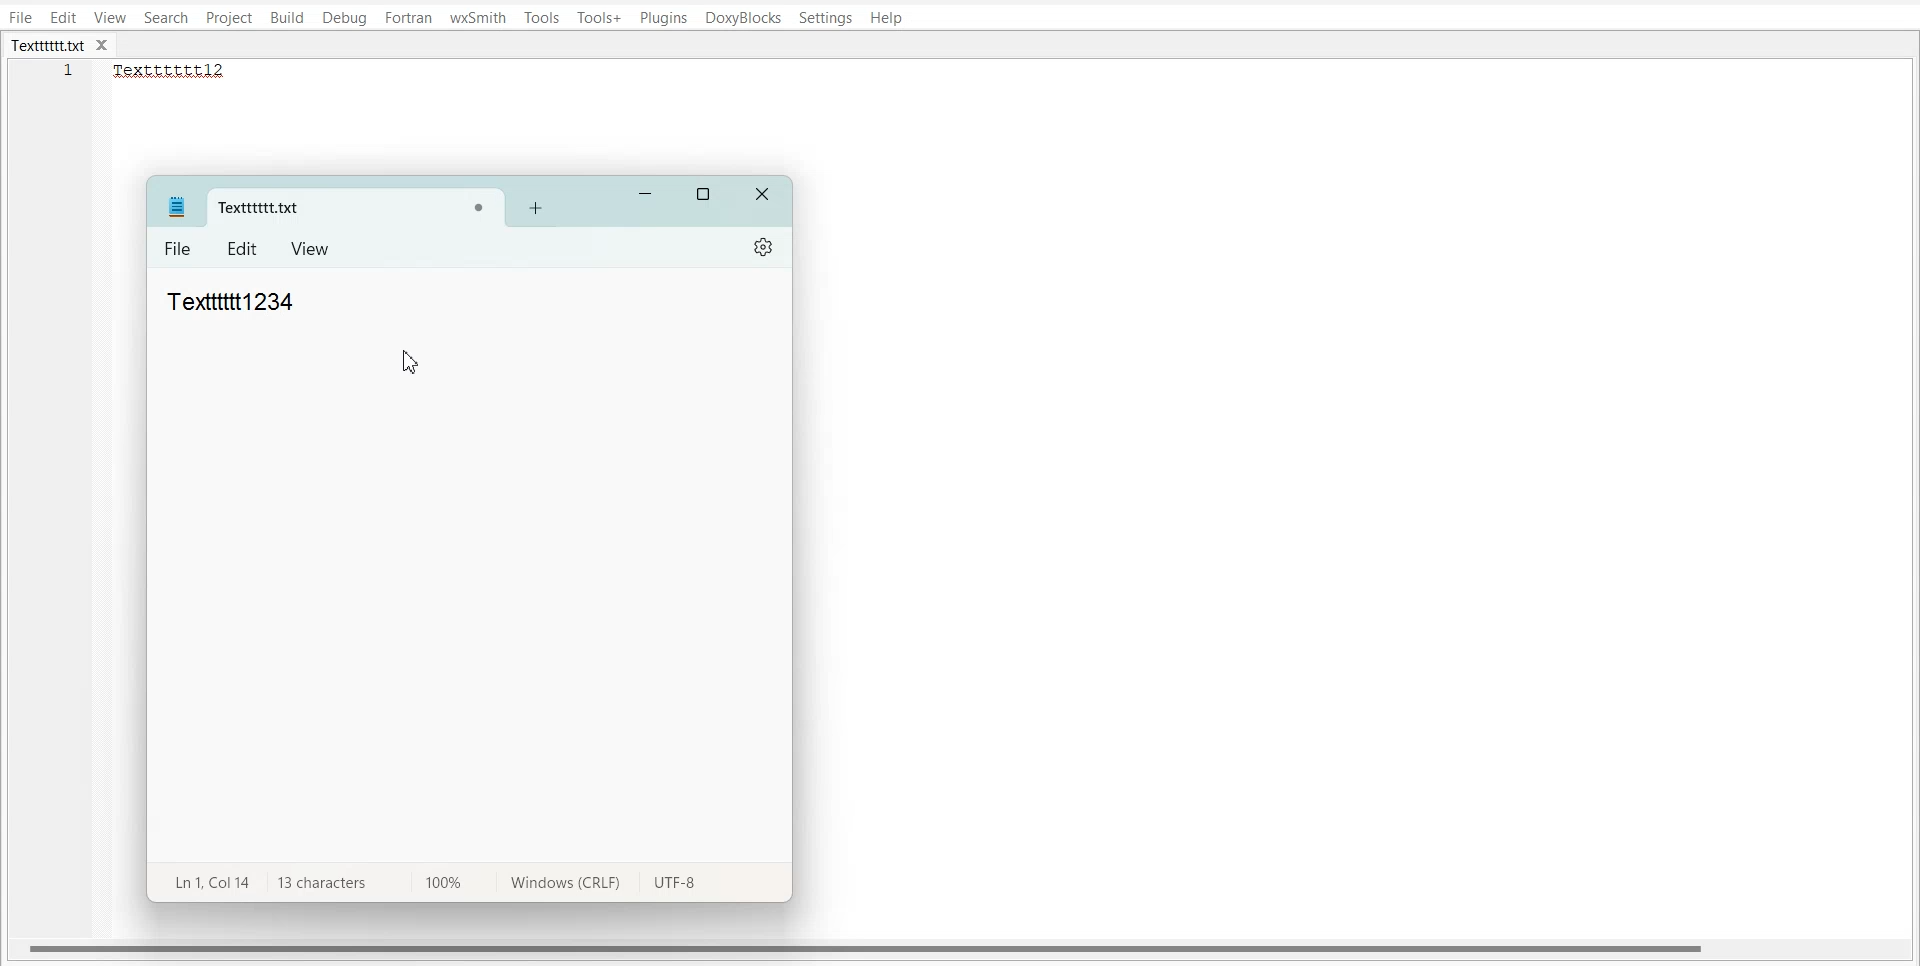 The image size is (1920, 966). I want to click on Project, so click(228, 18).